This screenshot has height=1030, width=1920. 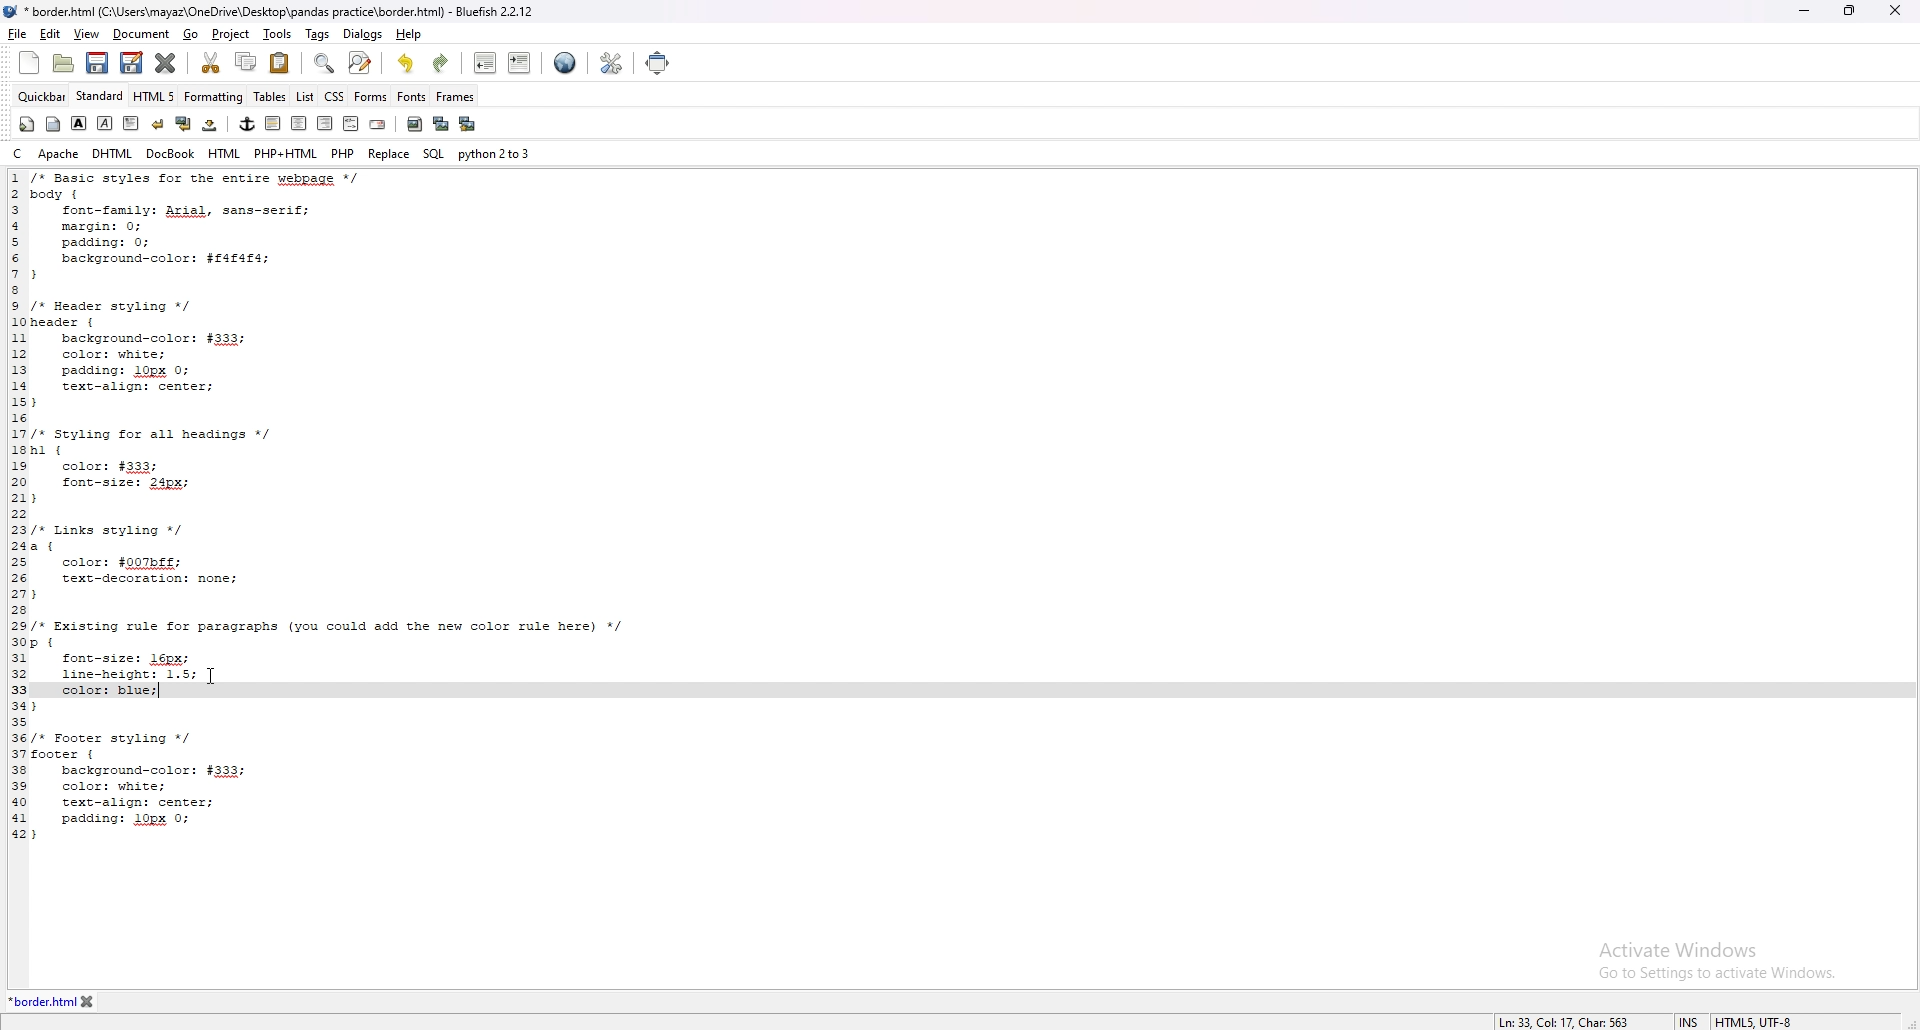 What do you see at coordinates (388, 153) in the screenshot?
I see `replace` at bounding box center [388, 153].